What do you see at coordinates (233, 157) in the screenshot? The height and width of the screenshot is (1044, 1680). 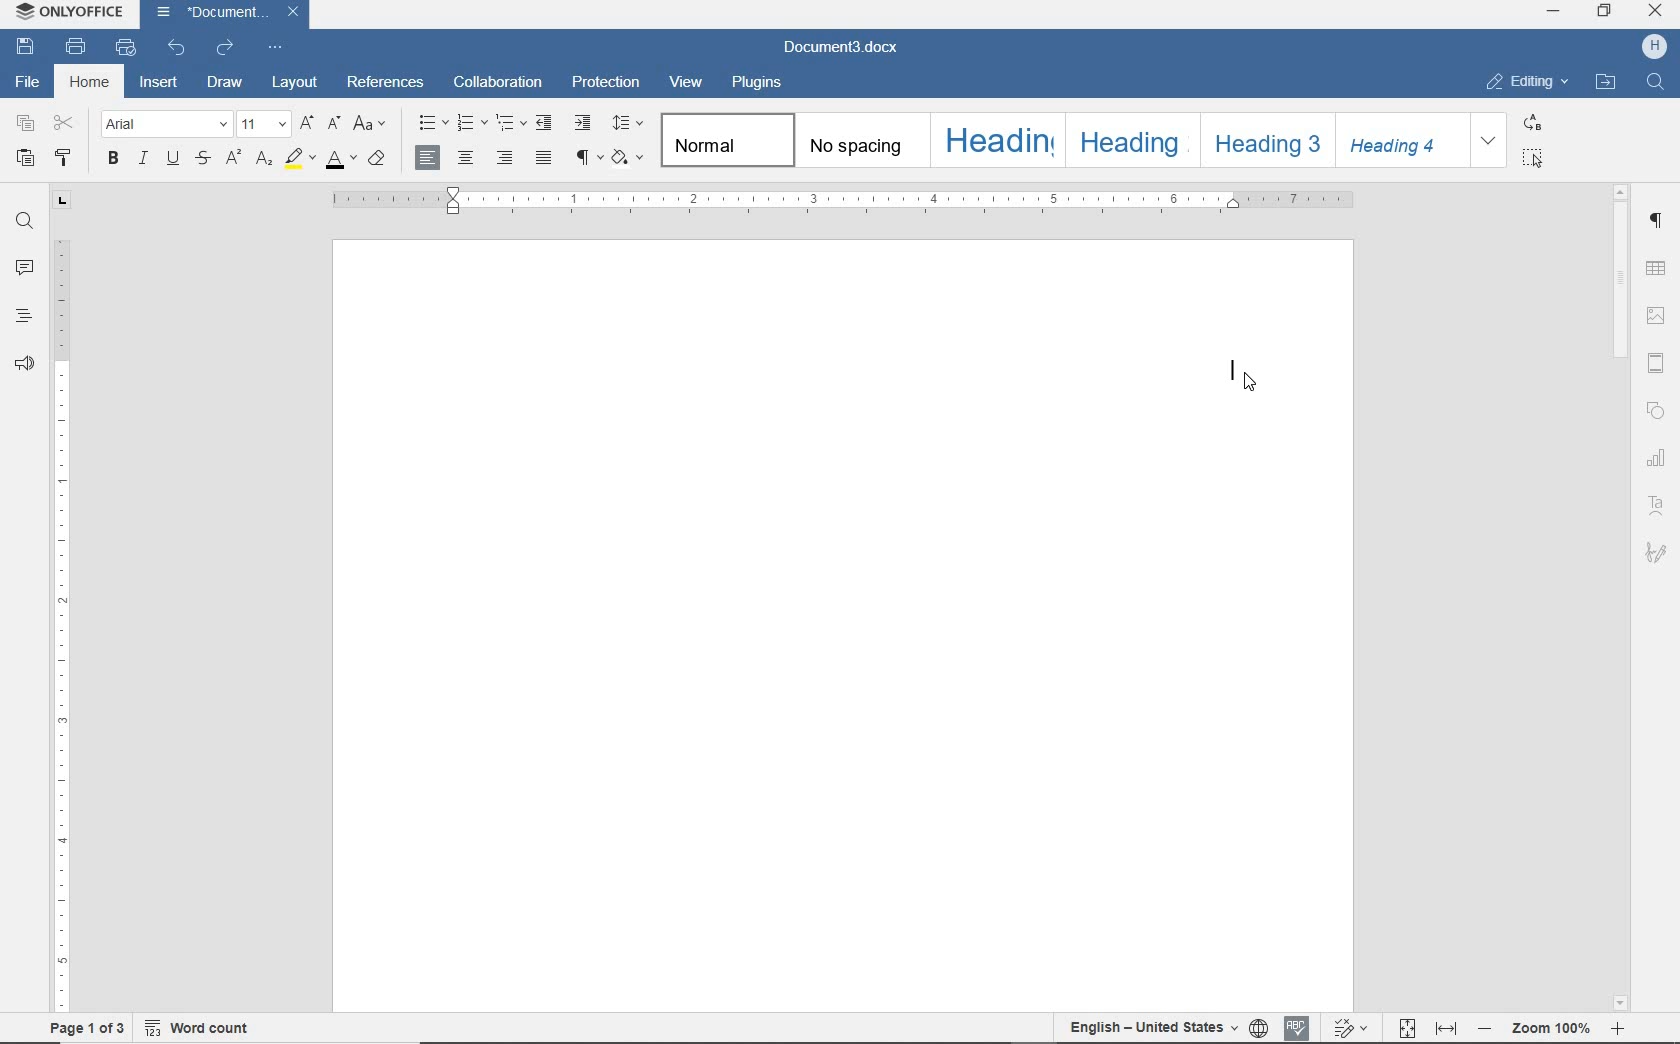 I see `SUPERSCRIPT` at bounding box center [233, 157].